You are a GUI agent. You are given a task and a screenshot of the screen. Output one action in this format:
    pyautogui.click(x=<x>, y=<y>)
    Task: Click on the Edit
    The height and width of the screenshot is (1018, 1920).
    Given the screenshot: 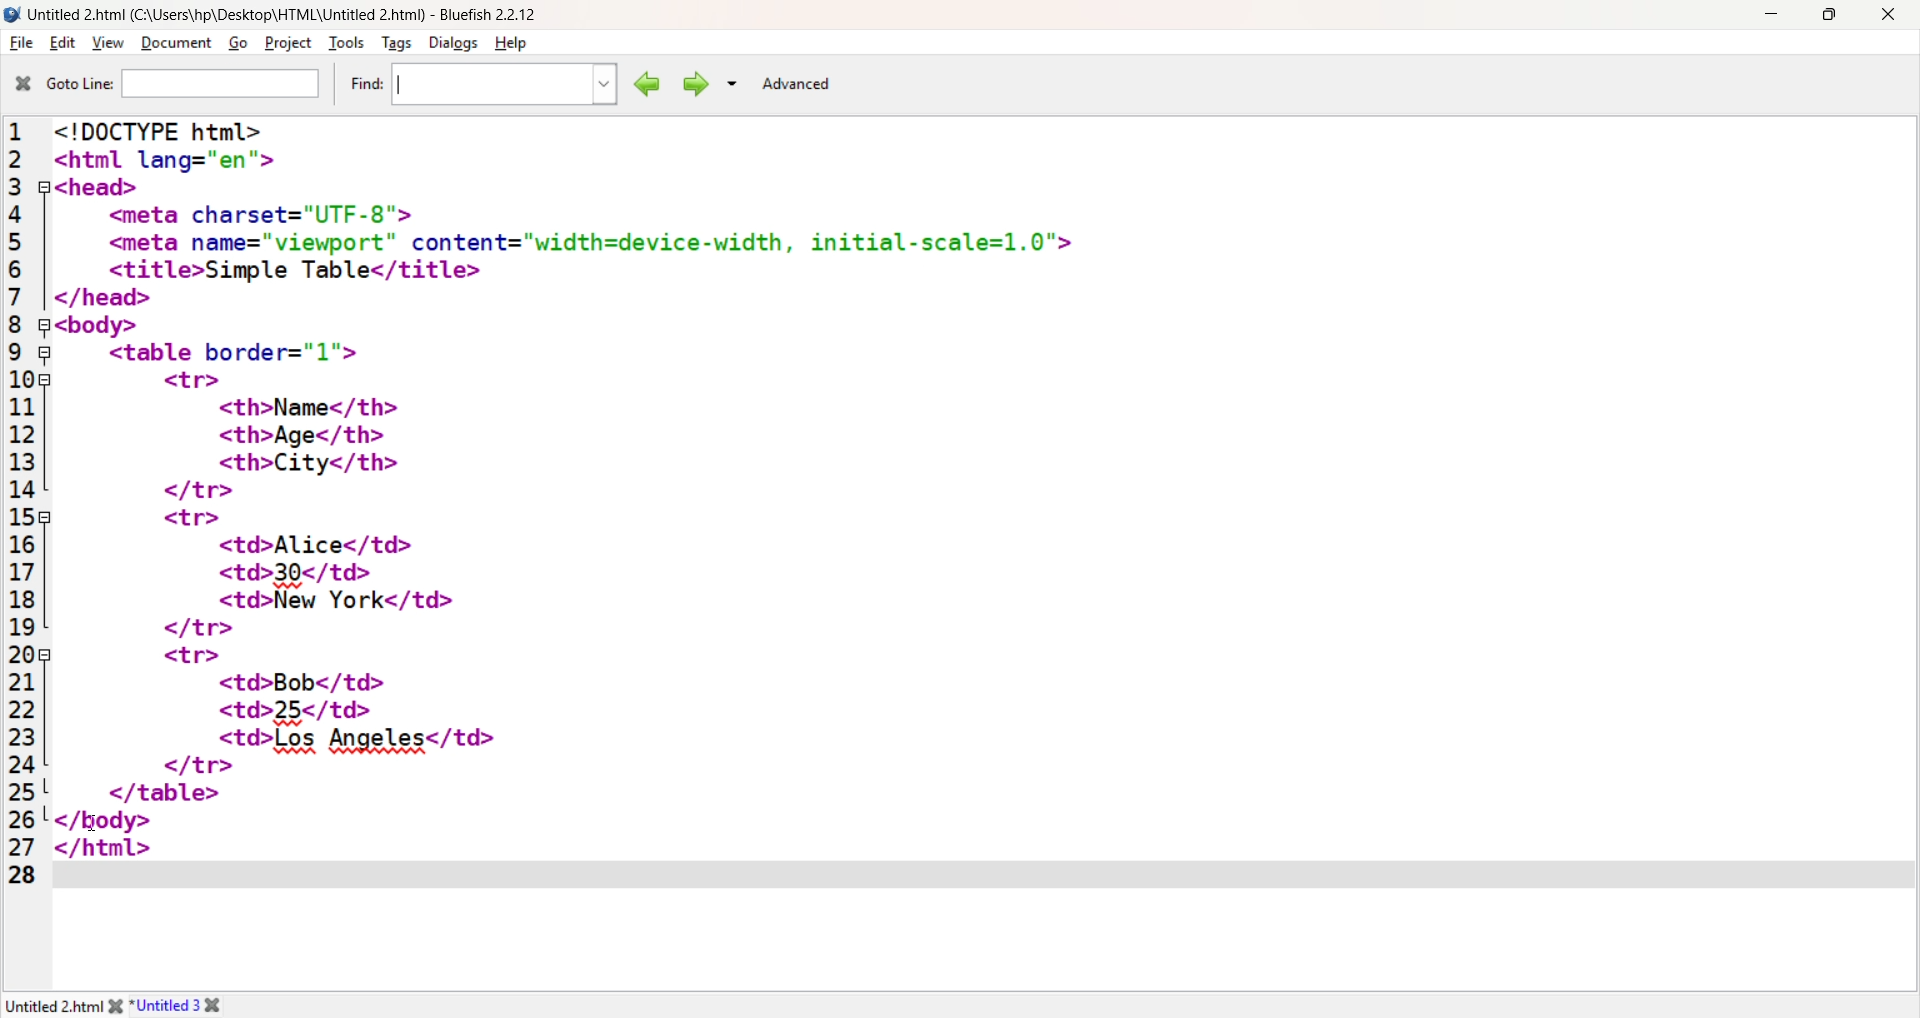 What is the action you would take?
    pyautogui.click(x=59, y=43)
    